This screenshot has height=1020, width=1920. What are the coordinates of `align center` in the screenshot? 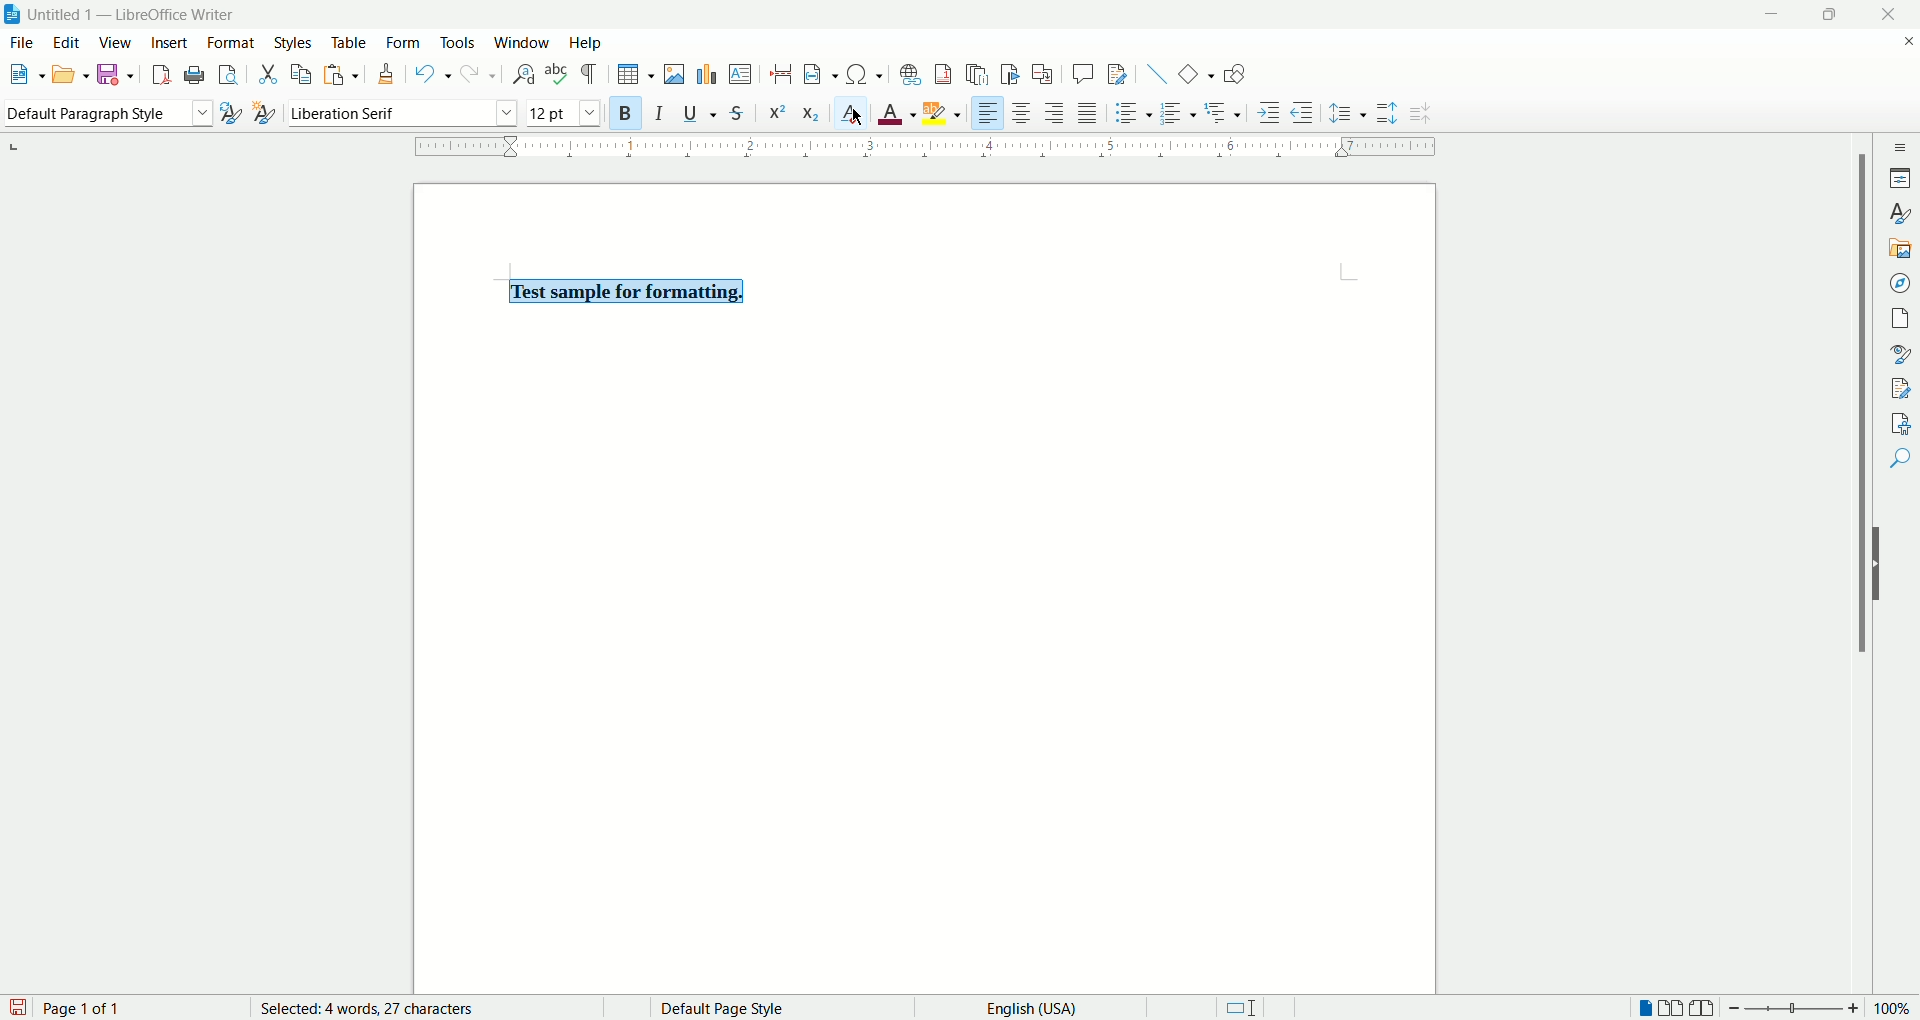 It's located at (1020, 114).